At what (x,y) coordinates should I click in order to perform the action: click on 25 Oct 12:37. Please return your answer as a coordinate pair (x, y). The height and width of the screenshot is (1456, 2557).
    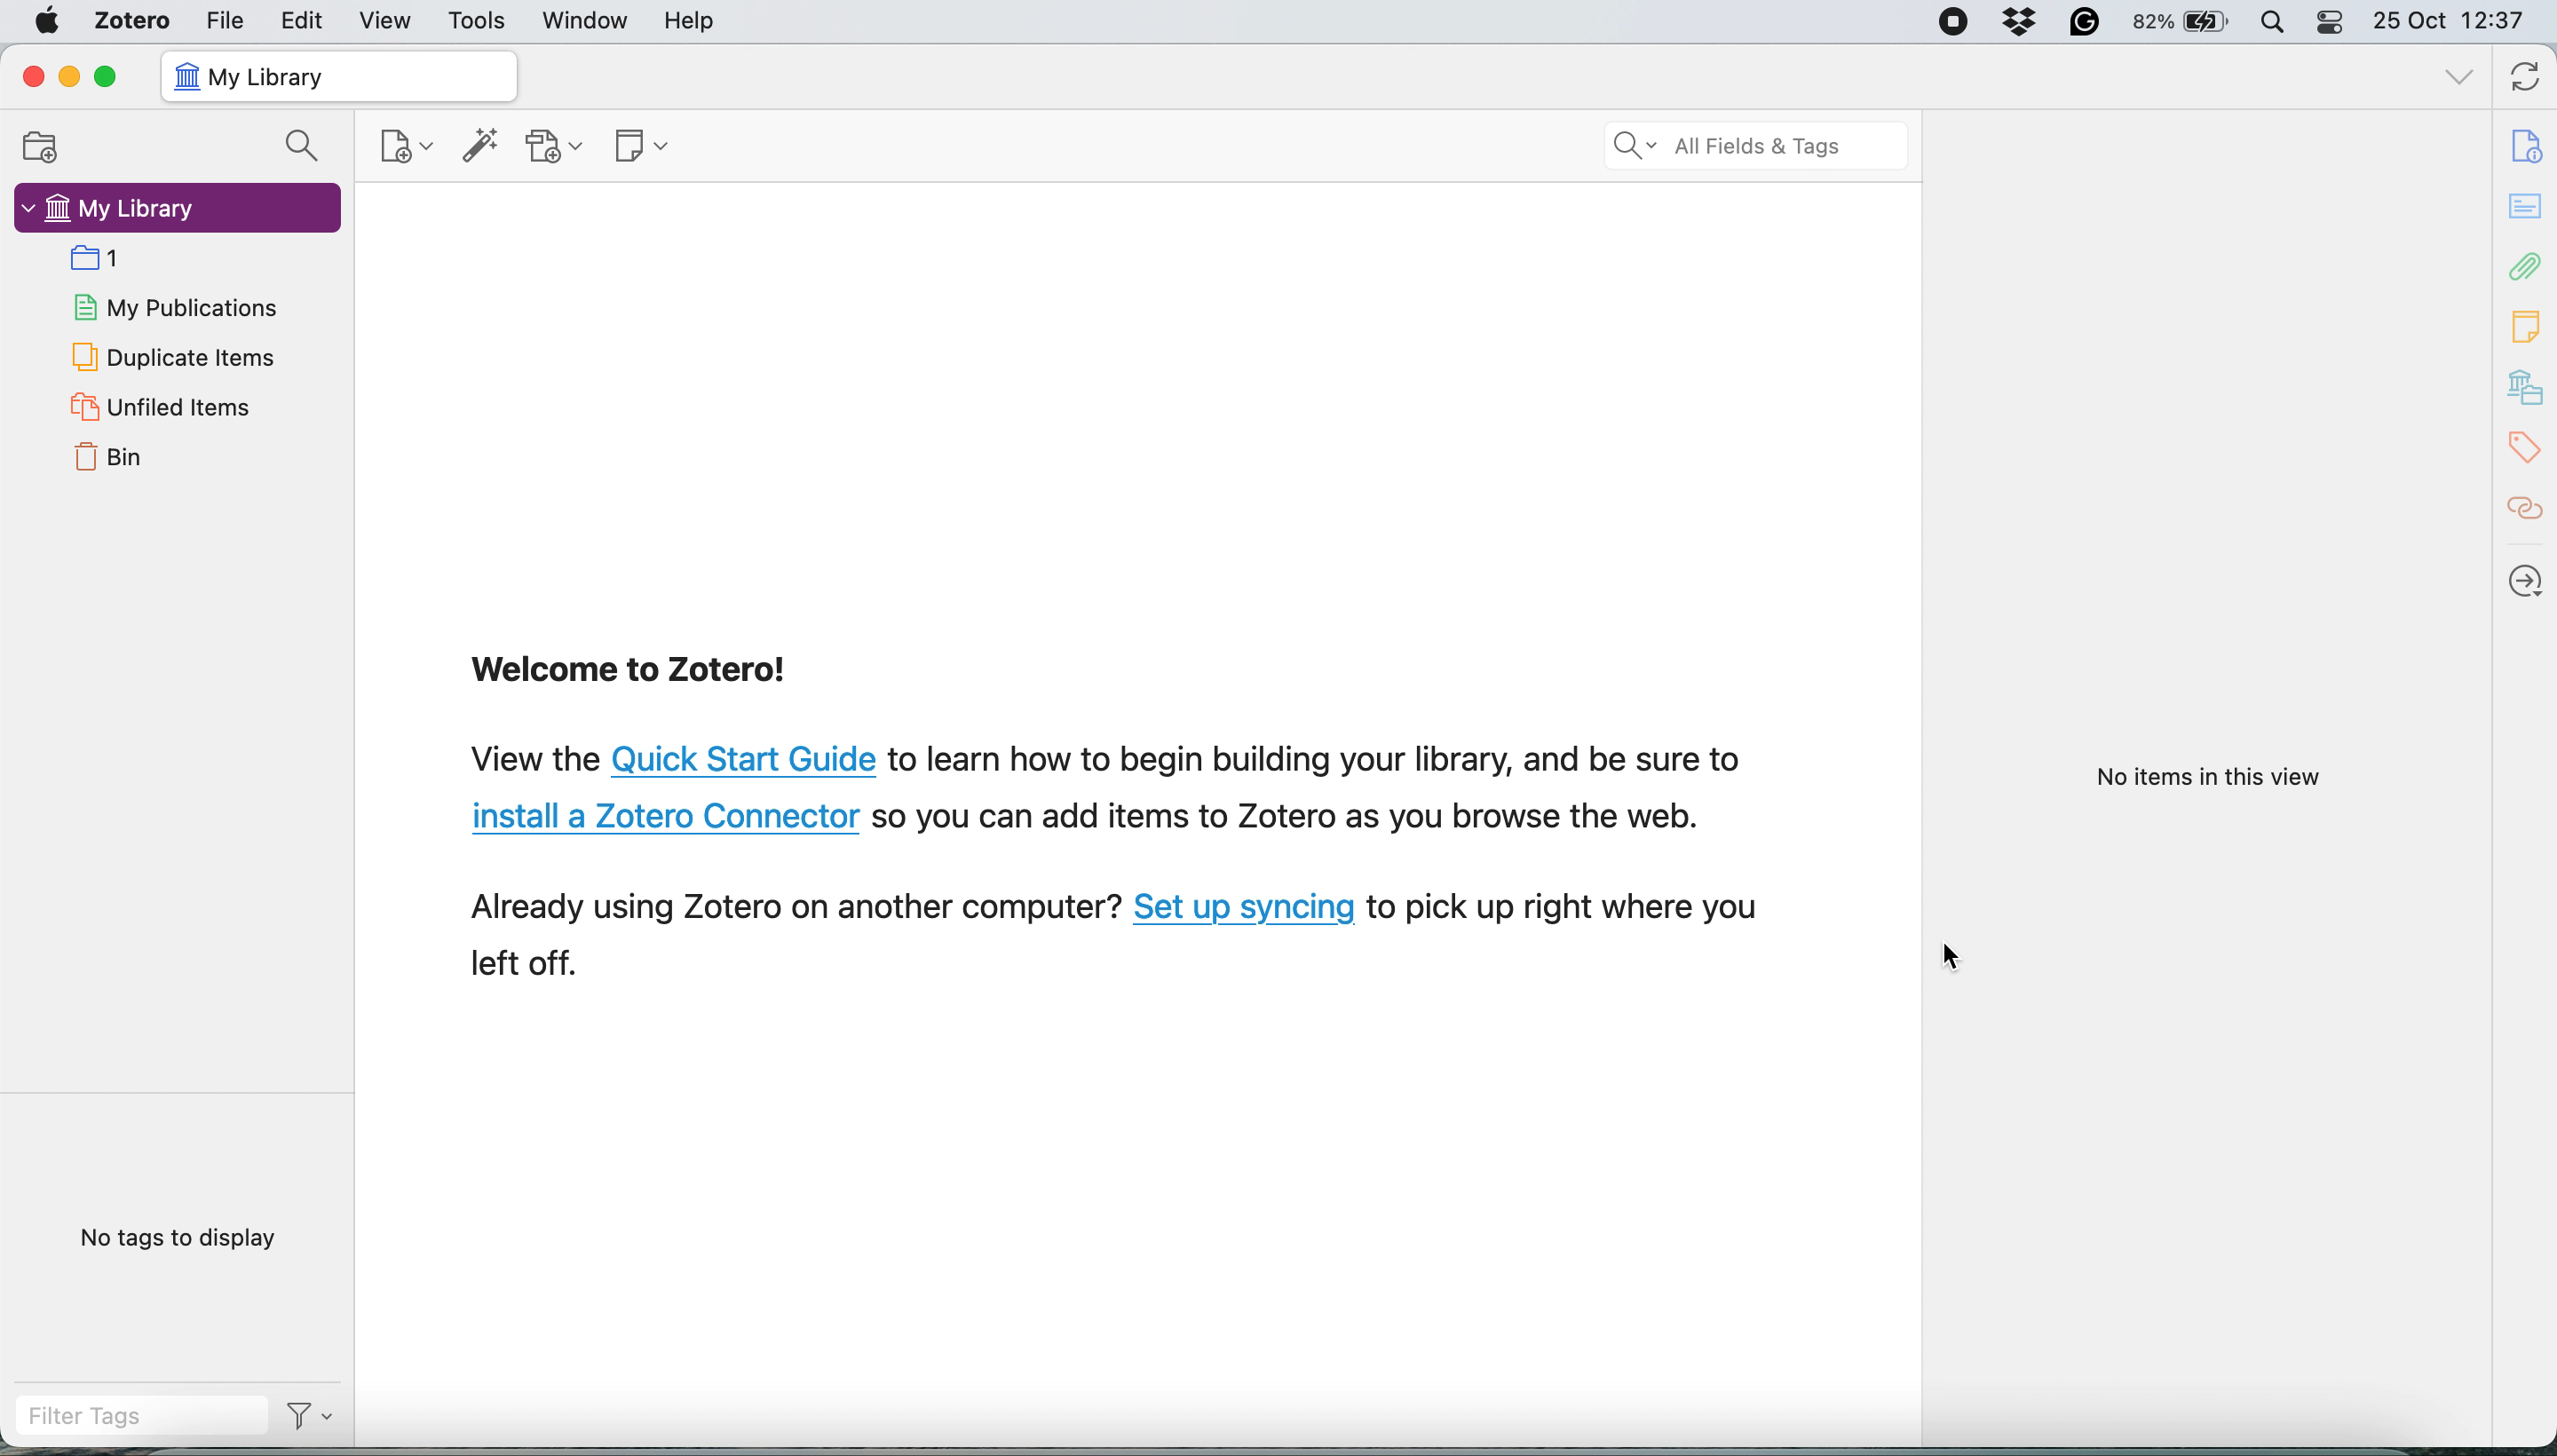
    Looking at the image, I should click on (2454, 22).